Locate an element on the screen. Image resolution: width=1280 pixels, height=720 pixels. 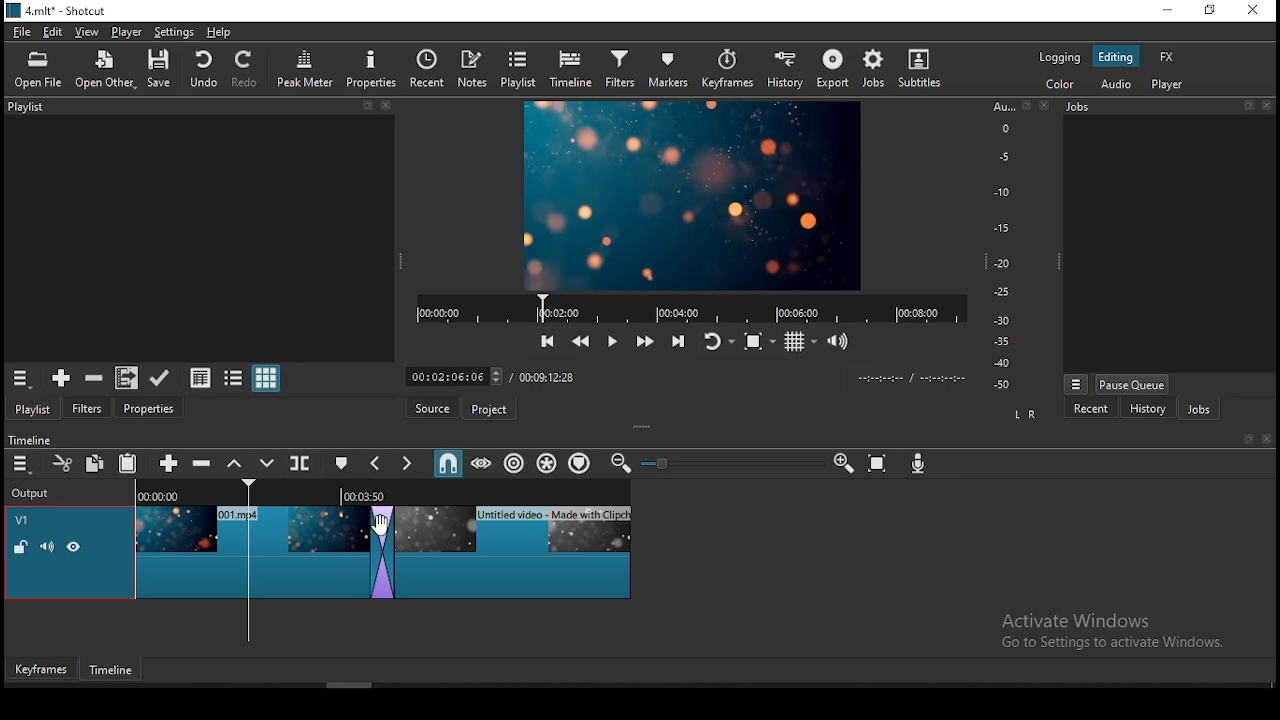
keyframes is located at coordinates (731, 69).